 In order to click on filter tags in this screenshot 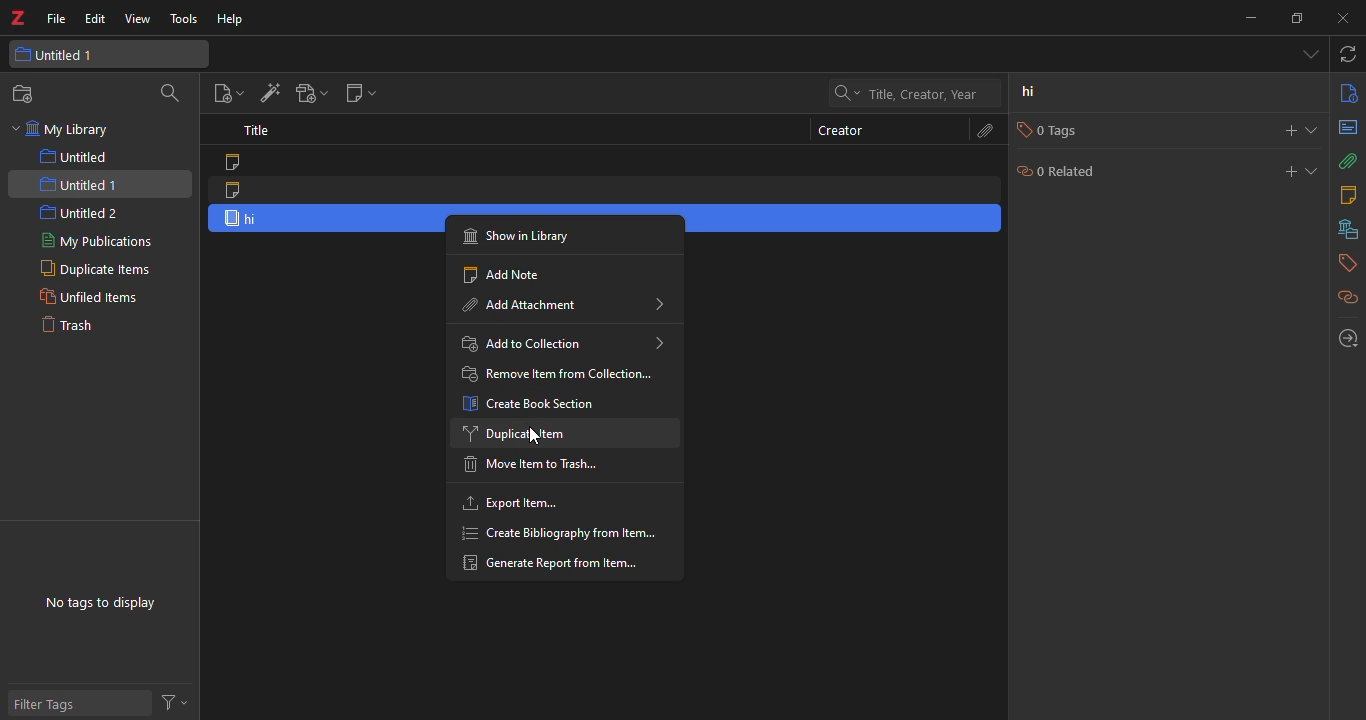, I will do `click(45, 705)`.